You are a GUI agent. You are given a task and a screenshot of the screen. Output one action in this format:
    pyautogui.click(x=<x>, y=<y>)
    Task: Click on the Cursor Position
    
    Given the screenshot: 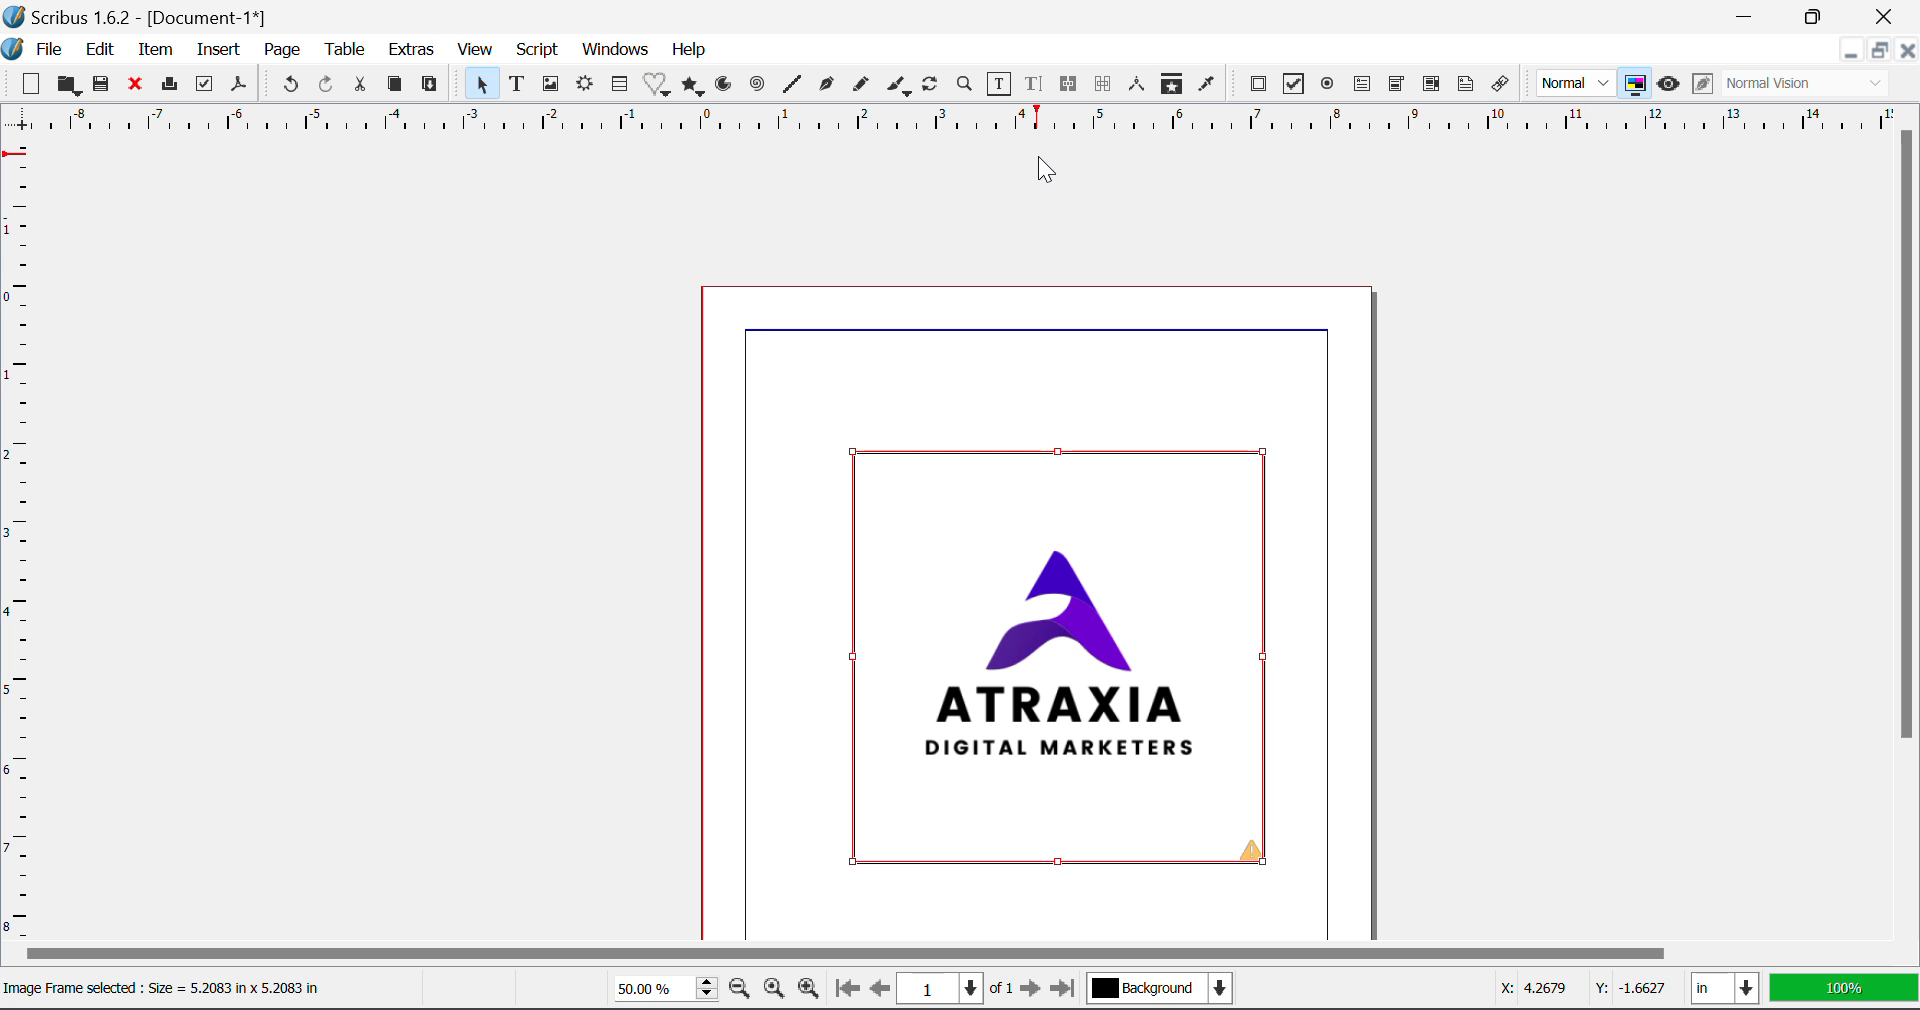 What is the action you would take?
    pyautogui.click(x=1574, y=990)
    